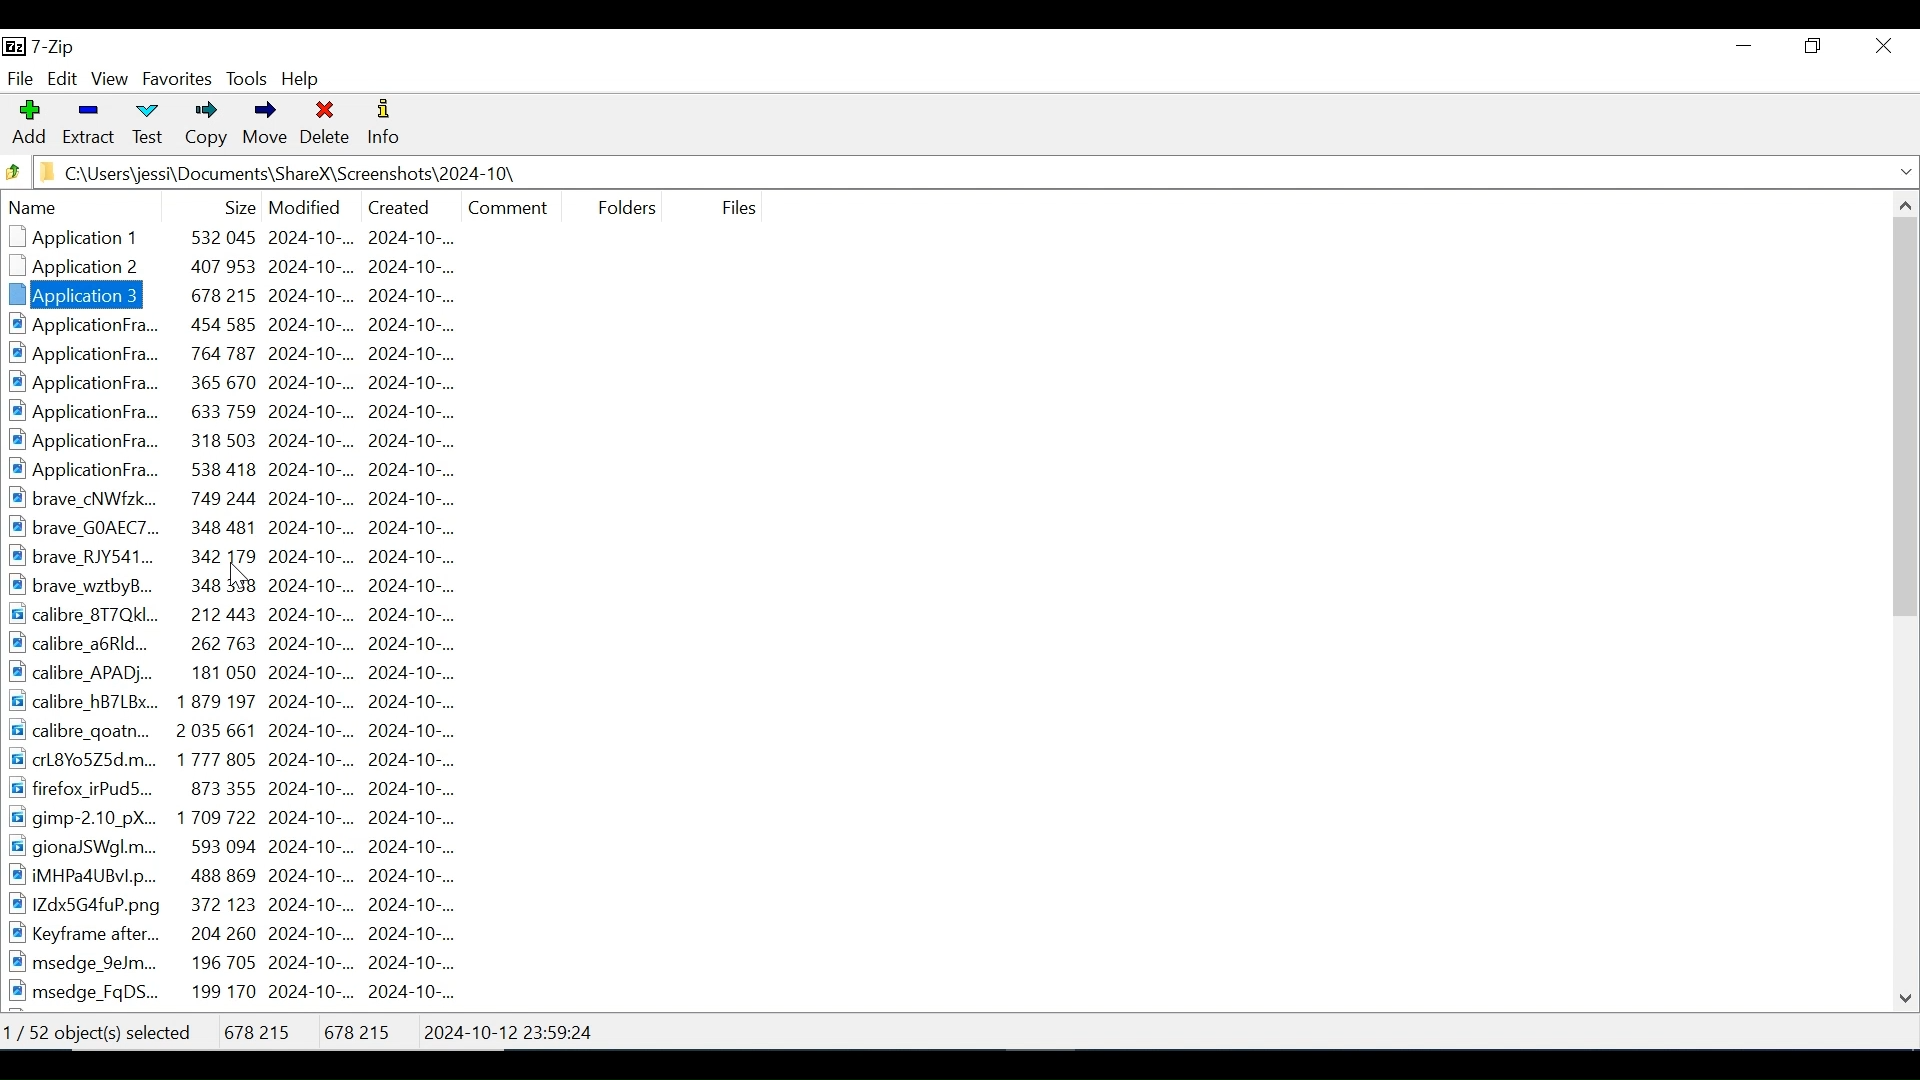 Image resolution: width=1920 pixels, height=1080 pixels. What do you see at coordinates (257, 238) in the screenshot?
I see `Application 1 532 045 2024-10-.. 2024-10-...` at bounding box center [257, 238].